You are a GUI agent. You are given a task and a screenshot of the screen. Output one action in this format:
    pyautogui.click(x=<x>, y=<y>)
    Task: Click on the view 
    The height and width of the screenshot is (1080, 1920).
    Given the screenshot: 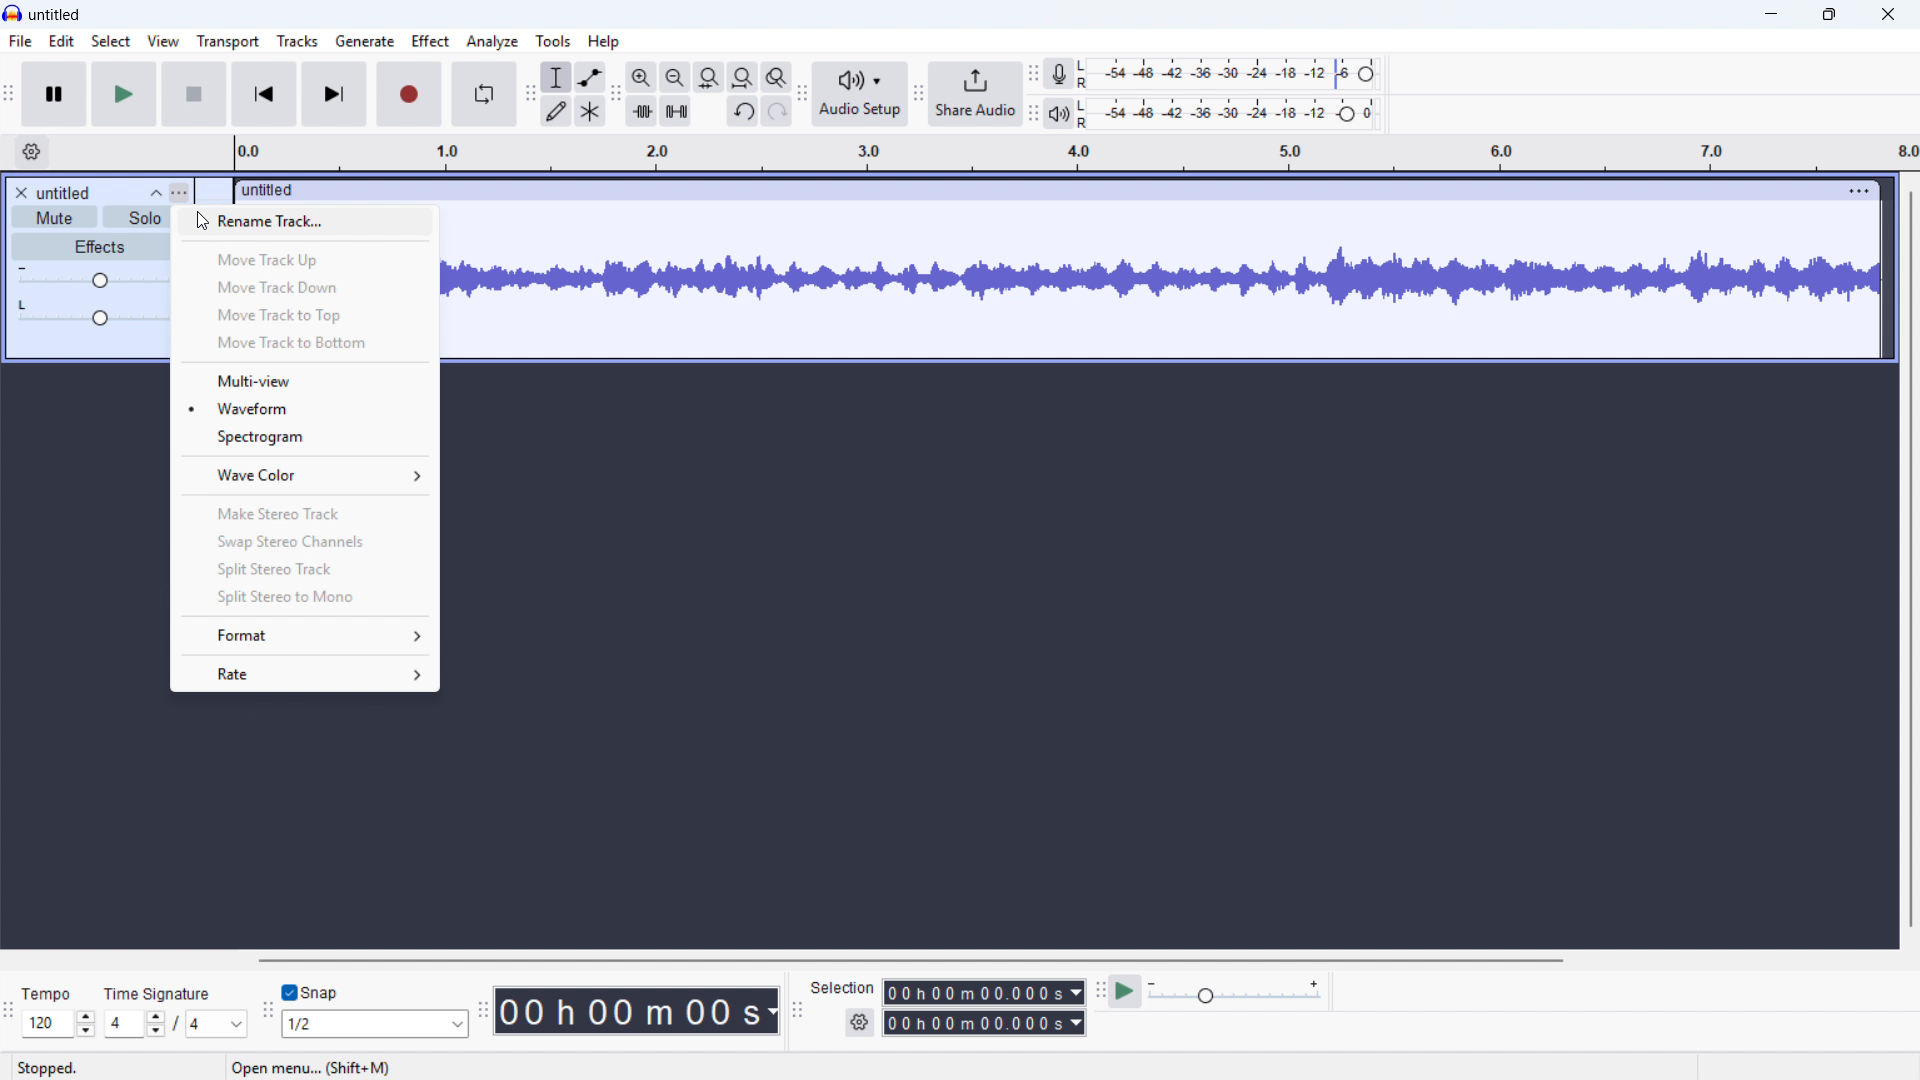 What is the action you would take?
    pyautogui.click(x=163, y=41)
    